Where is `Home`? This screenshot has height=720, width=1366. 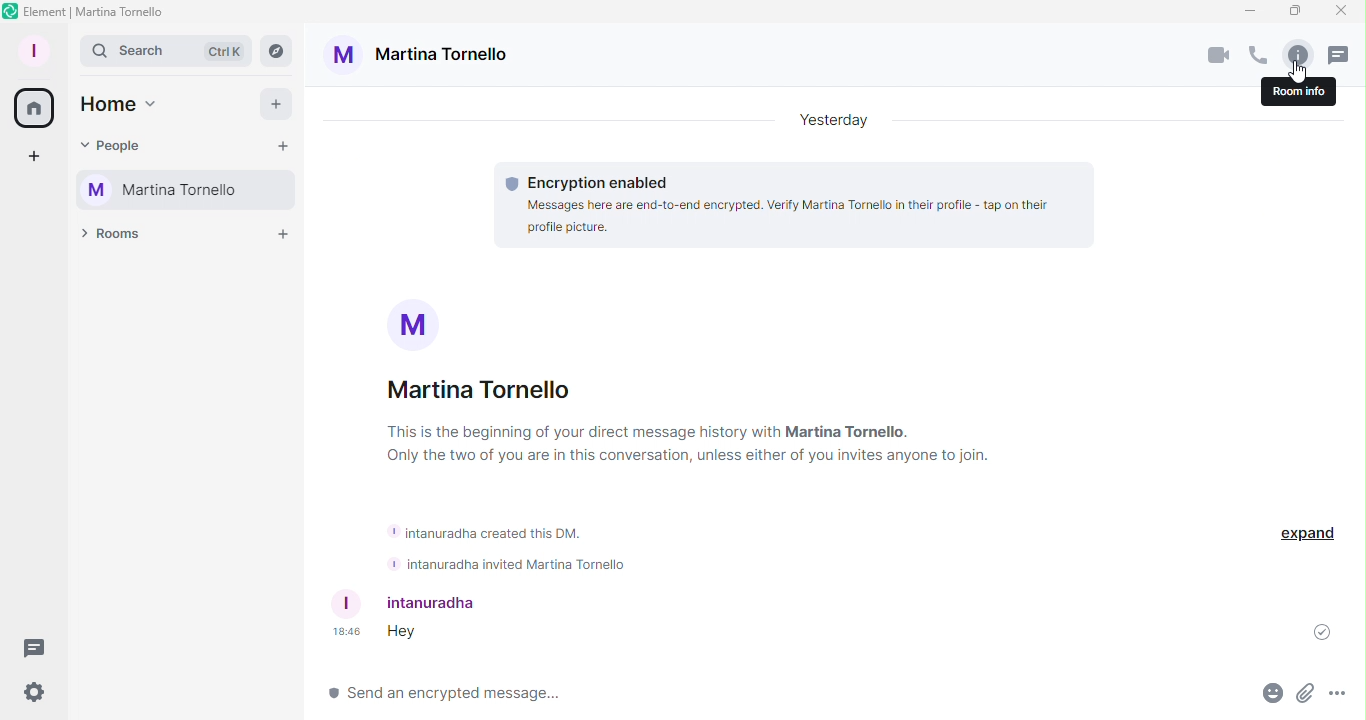
Home is located at coordinates (34, 111).